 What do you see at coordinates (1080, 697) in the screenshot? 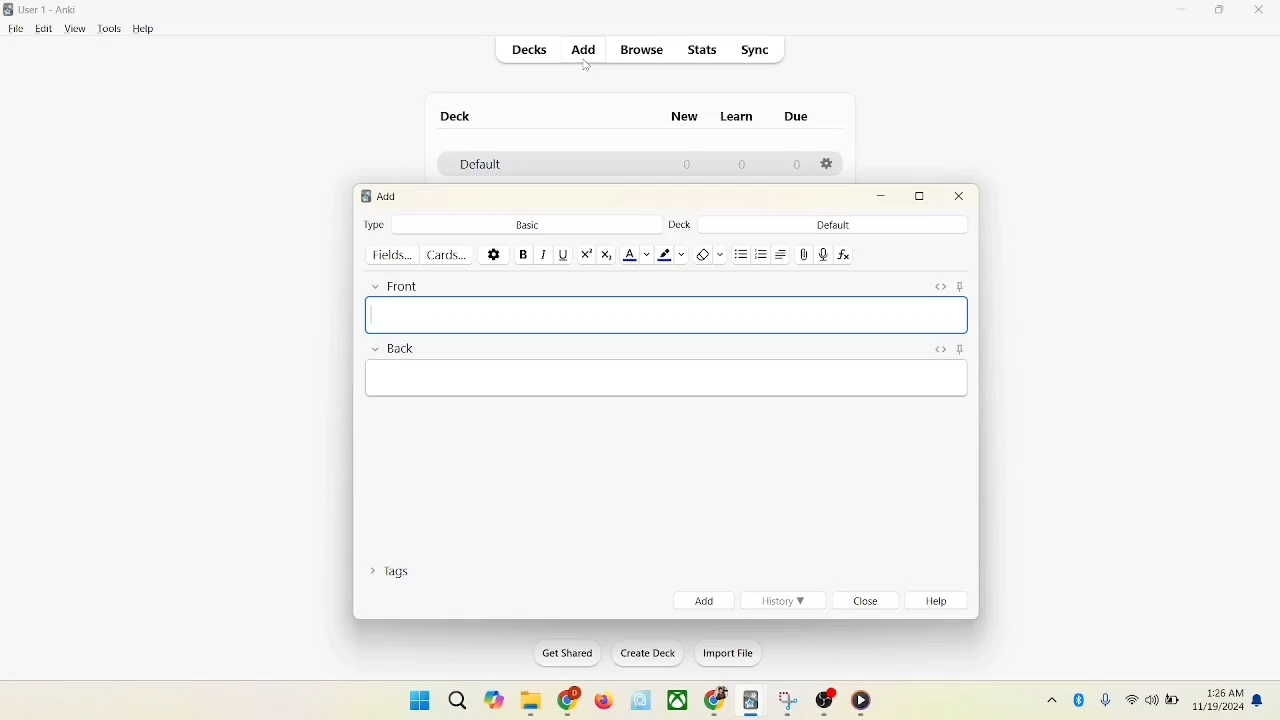
I see `Bluetooth` at bounding box center [1080, 697].